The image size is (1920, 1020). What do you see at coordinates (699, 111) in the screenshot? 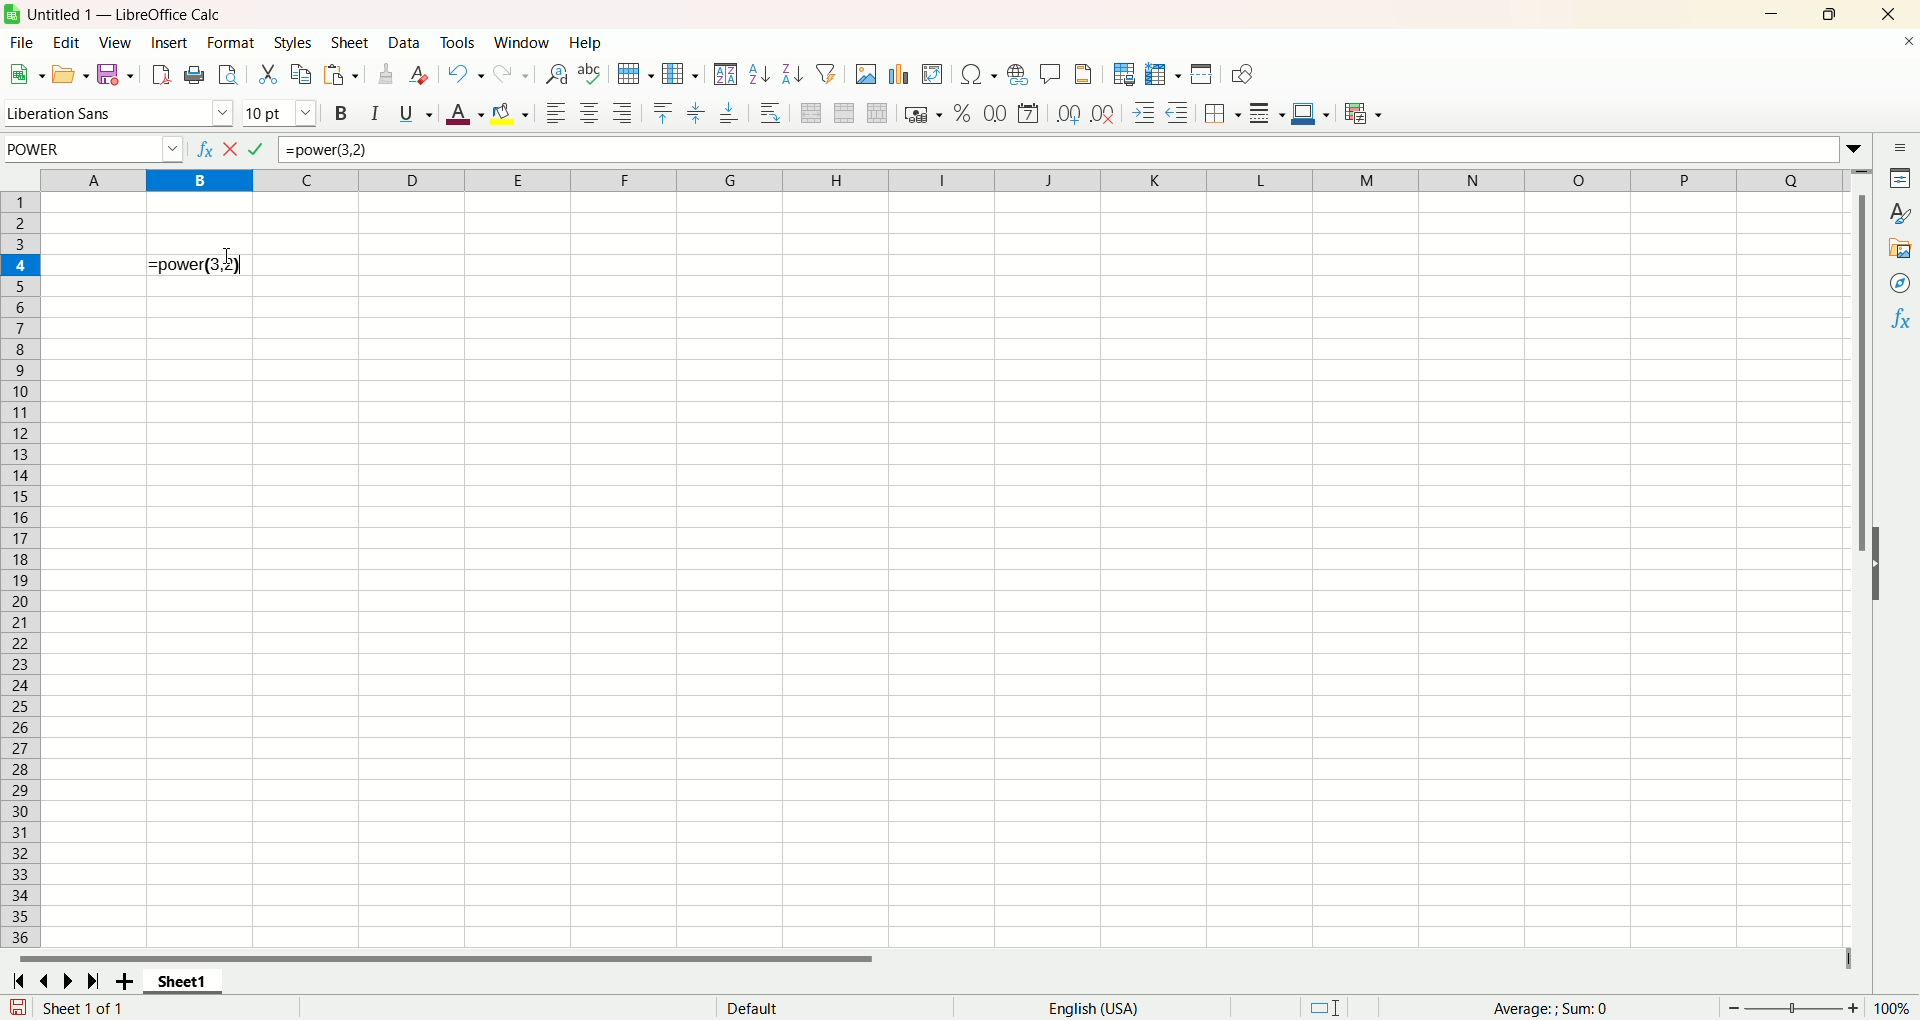
I see `center vertically` at bounding box center [699, 111].